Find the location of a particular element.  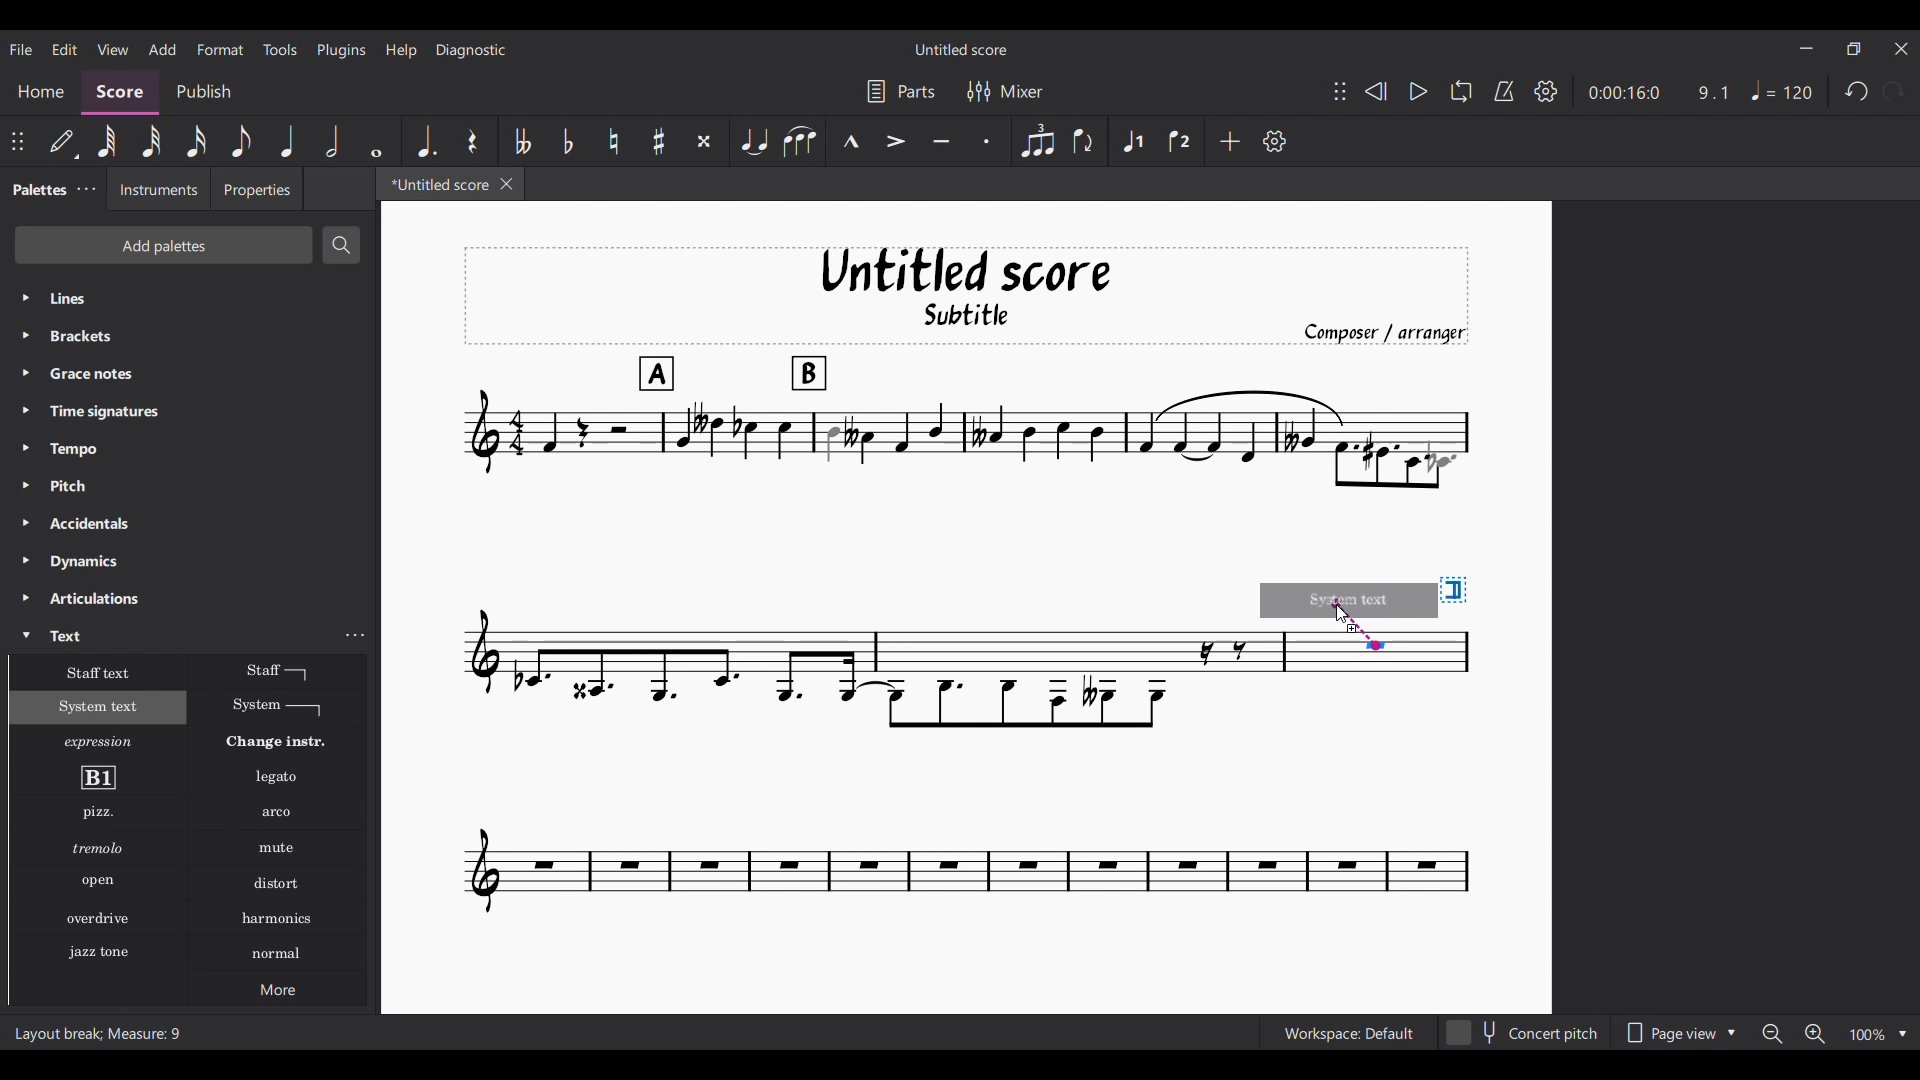

Voice 2 is located at coordinates (1180, 141).